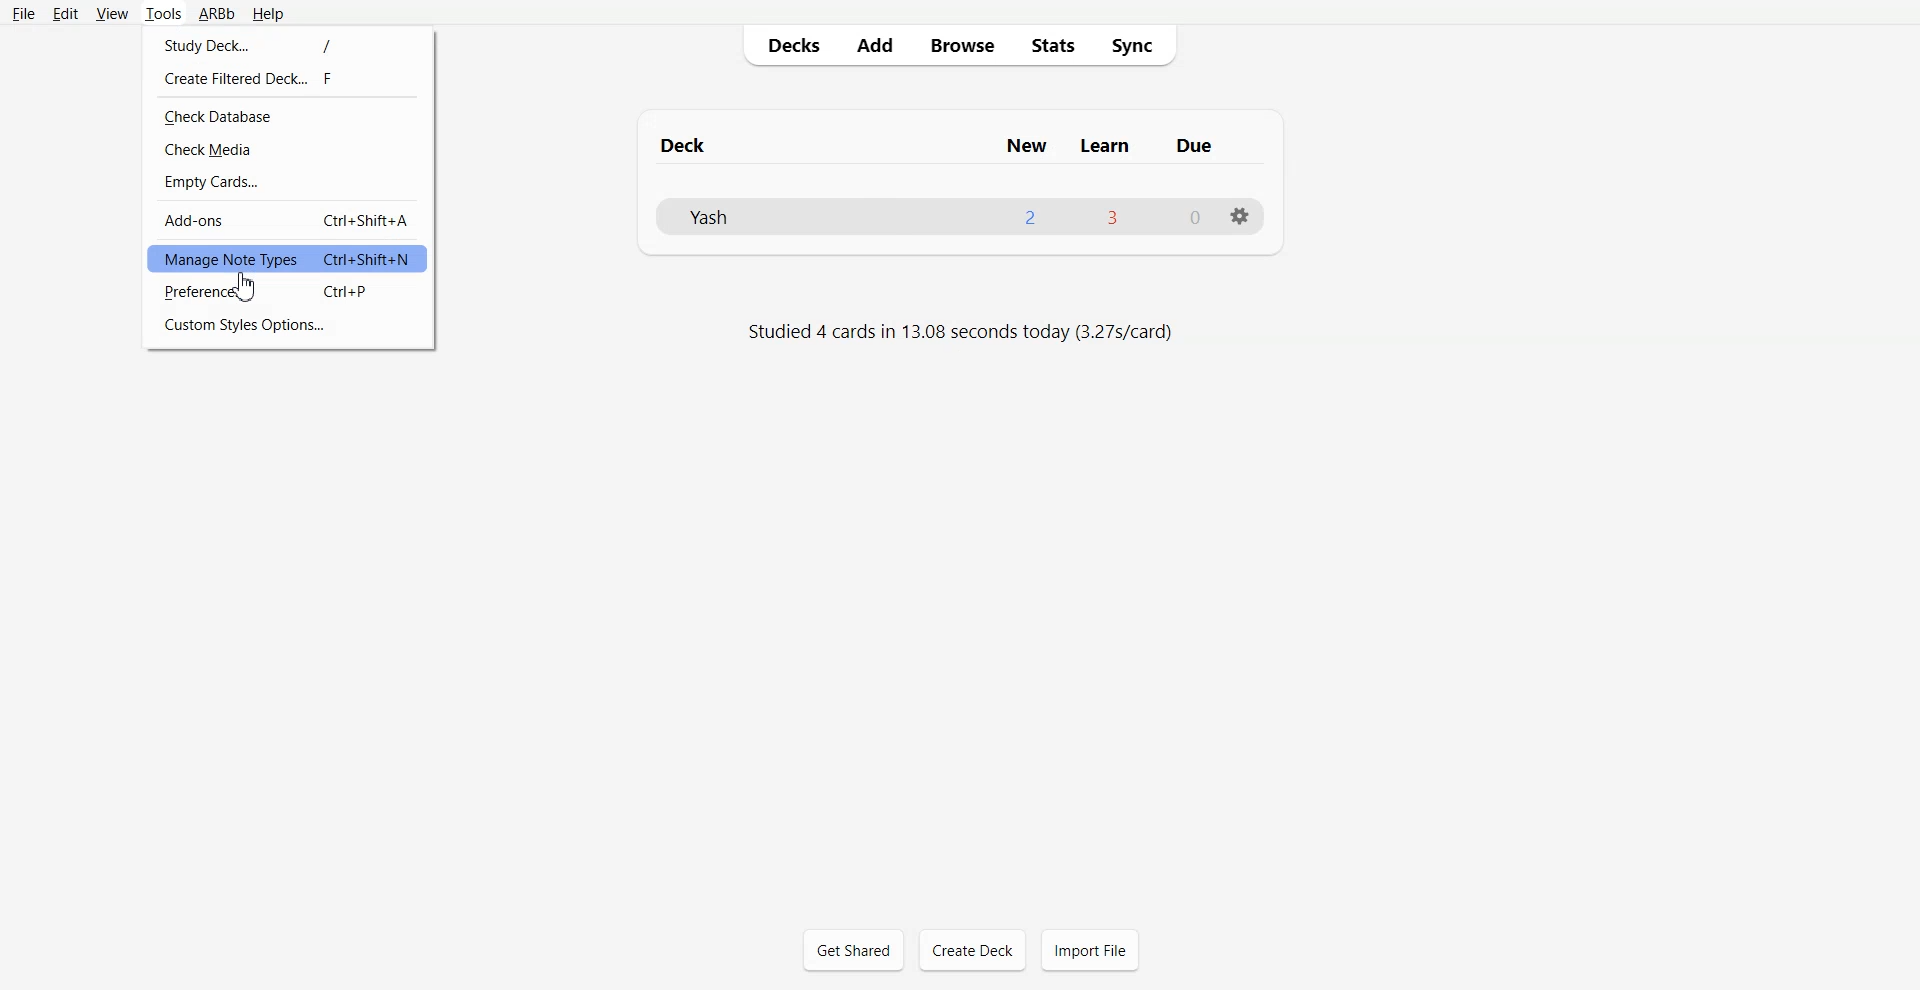 This screenshot has width=1920, height=990. I want to click on Empty Cards, so click(288, 182).